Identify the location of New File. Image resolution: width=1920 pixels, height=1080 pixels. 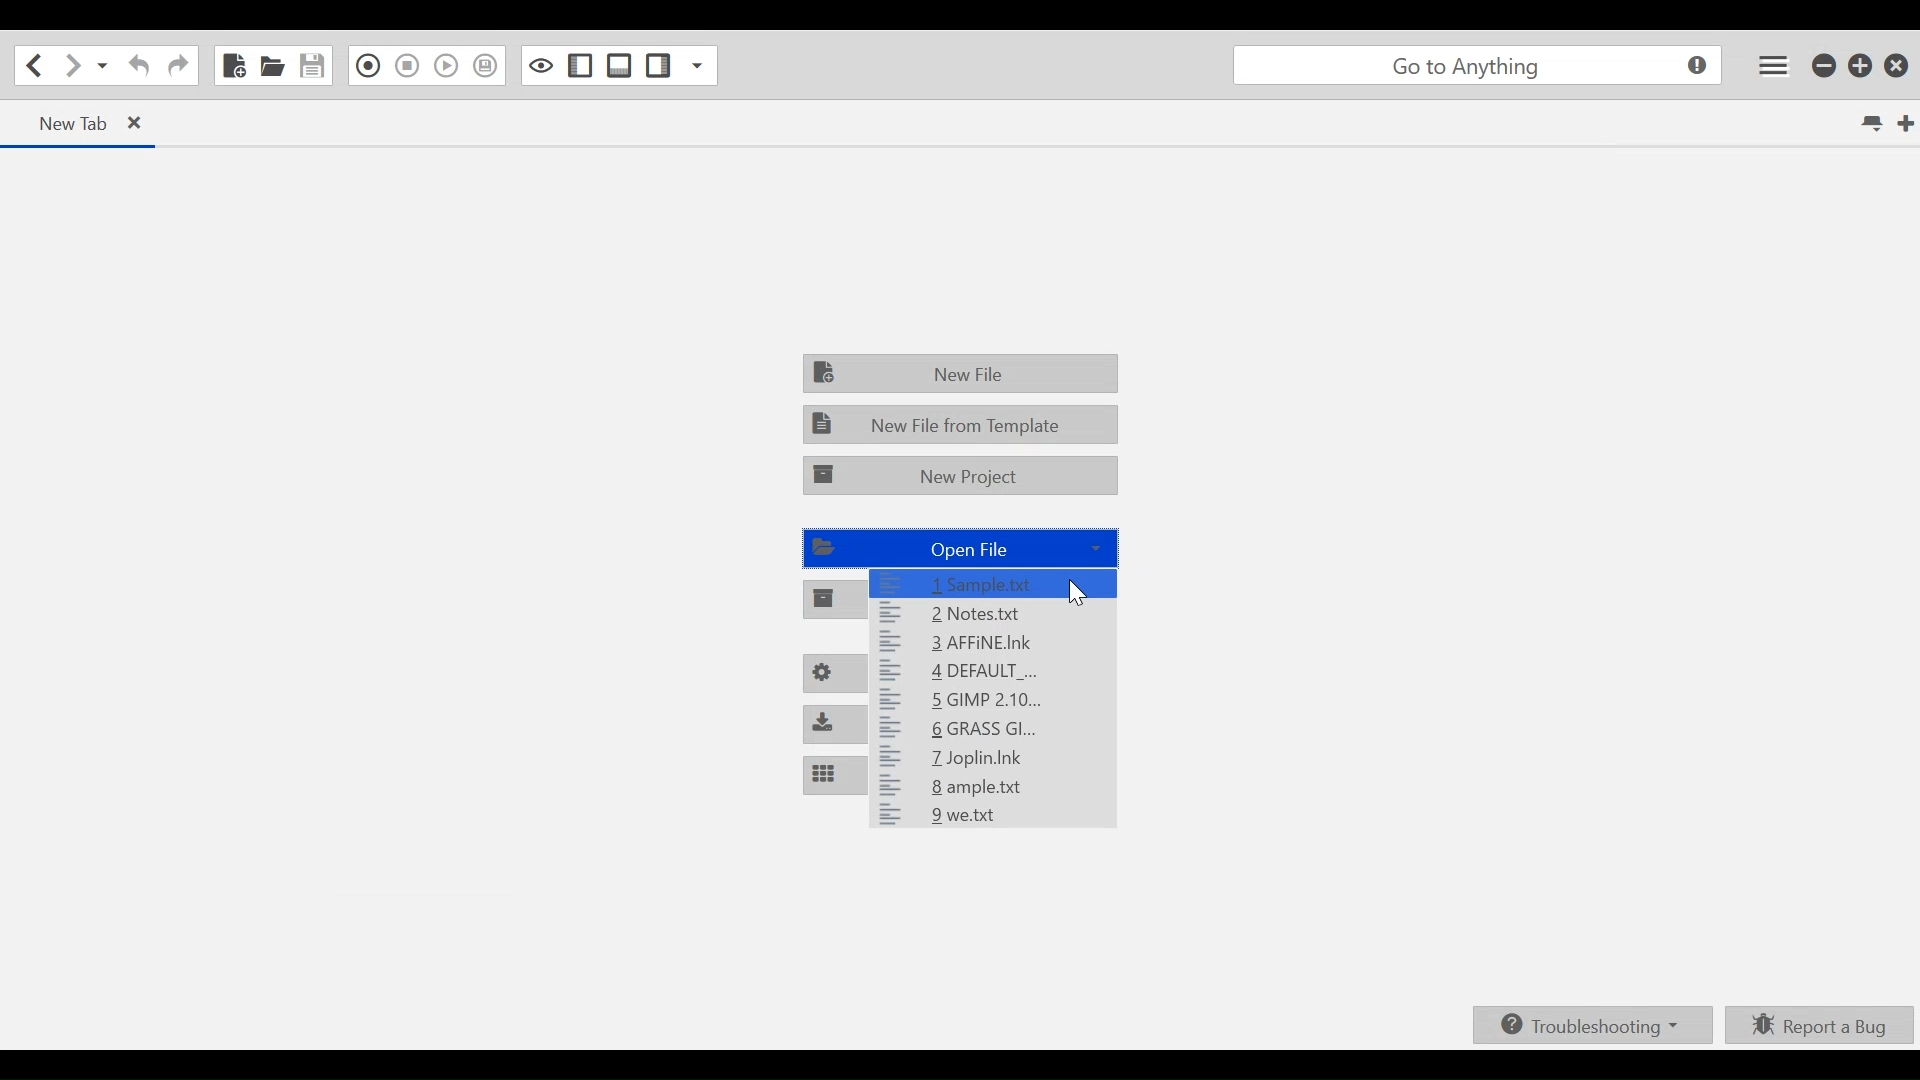
(235, 65).